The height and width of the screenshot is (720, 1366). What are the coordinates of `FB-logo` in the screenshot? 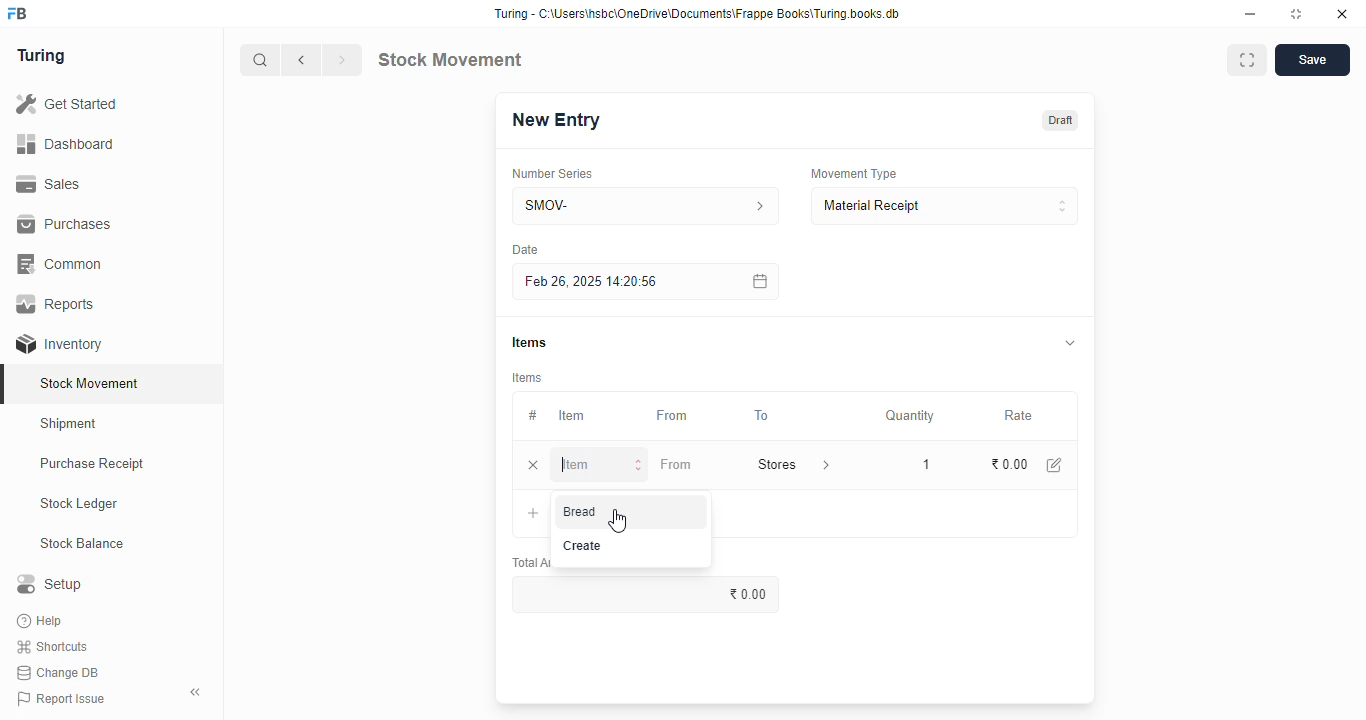 It's located at (17, 13).